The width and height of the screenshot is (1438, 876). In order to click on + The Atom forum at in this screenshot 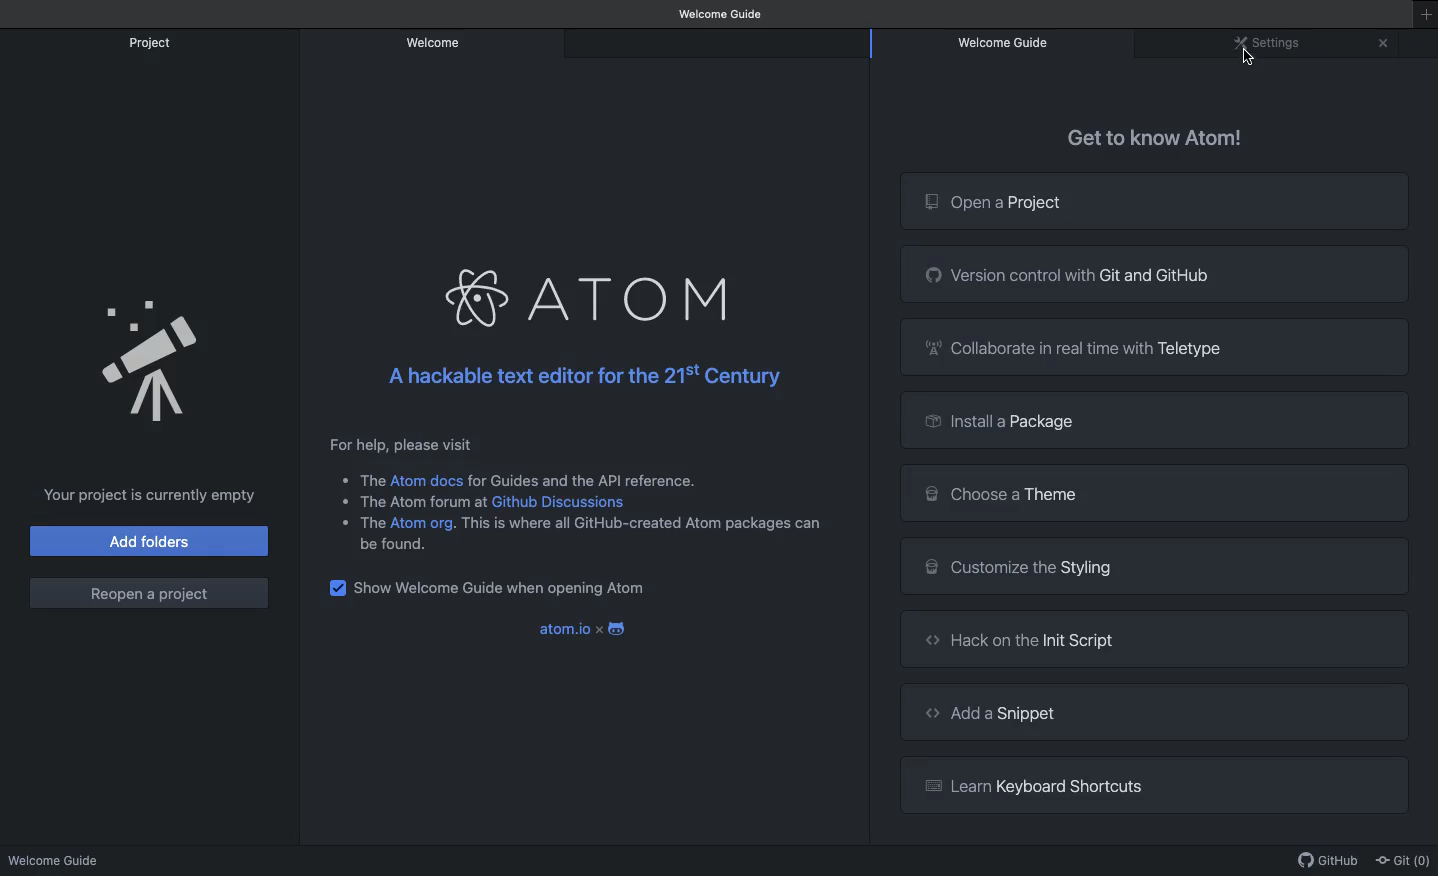, I will do `click(409, 500)`.